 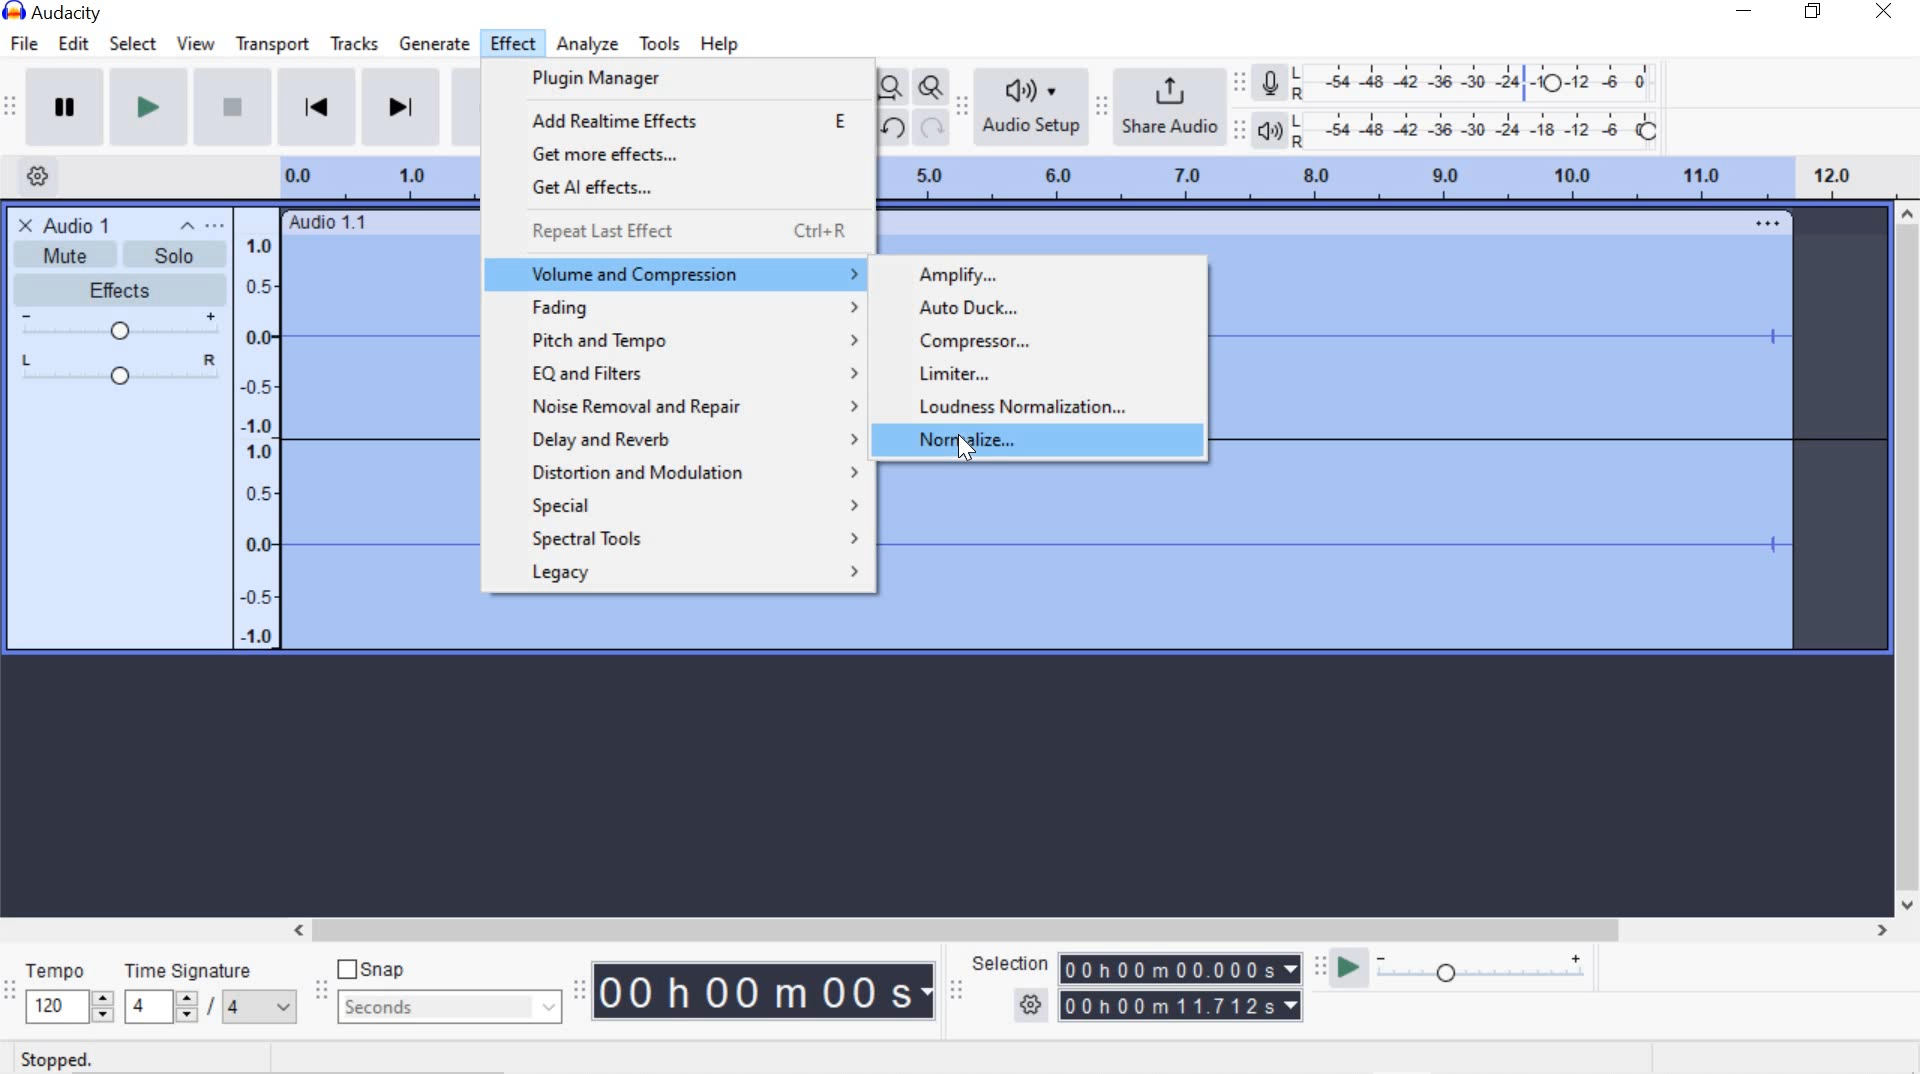 I want to click on Timeline option, so click(x=30, y=174).